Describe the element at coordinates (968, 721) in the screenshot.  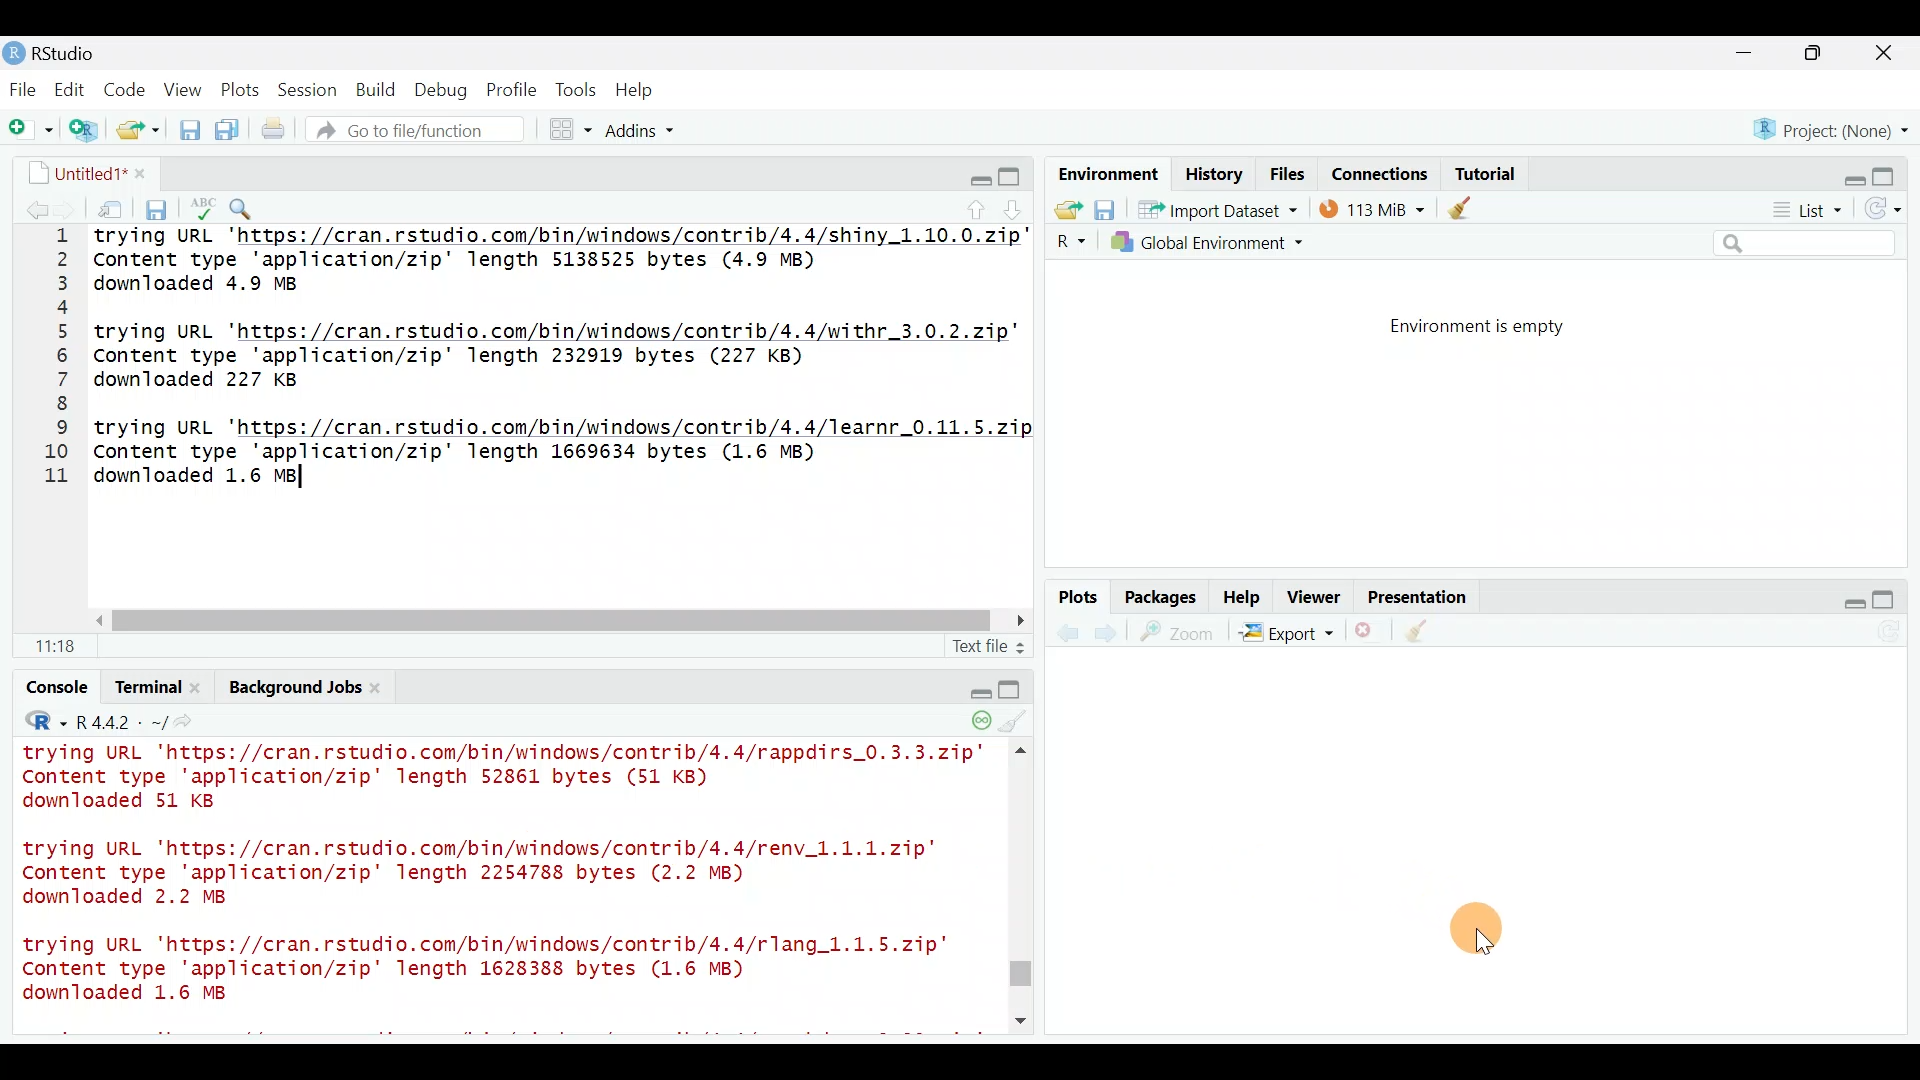
I see `Session suspend timeout paused` at that location.